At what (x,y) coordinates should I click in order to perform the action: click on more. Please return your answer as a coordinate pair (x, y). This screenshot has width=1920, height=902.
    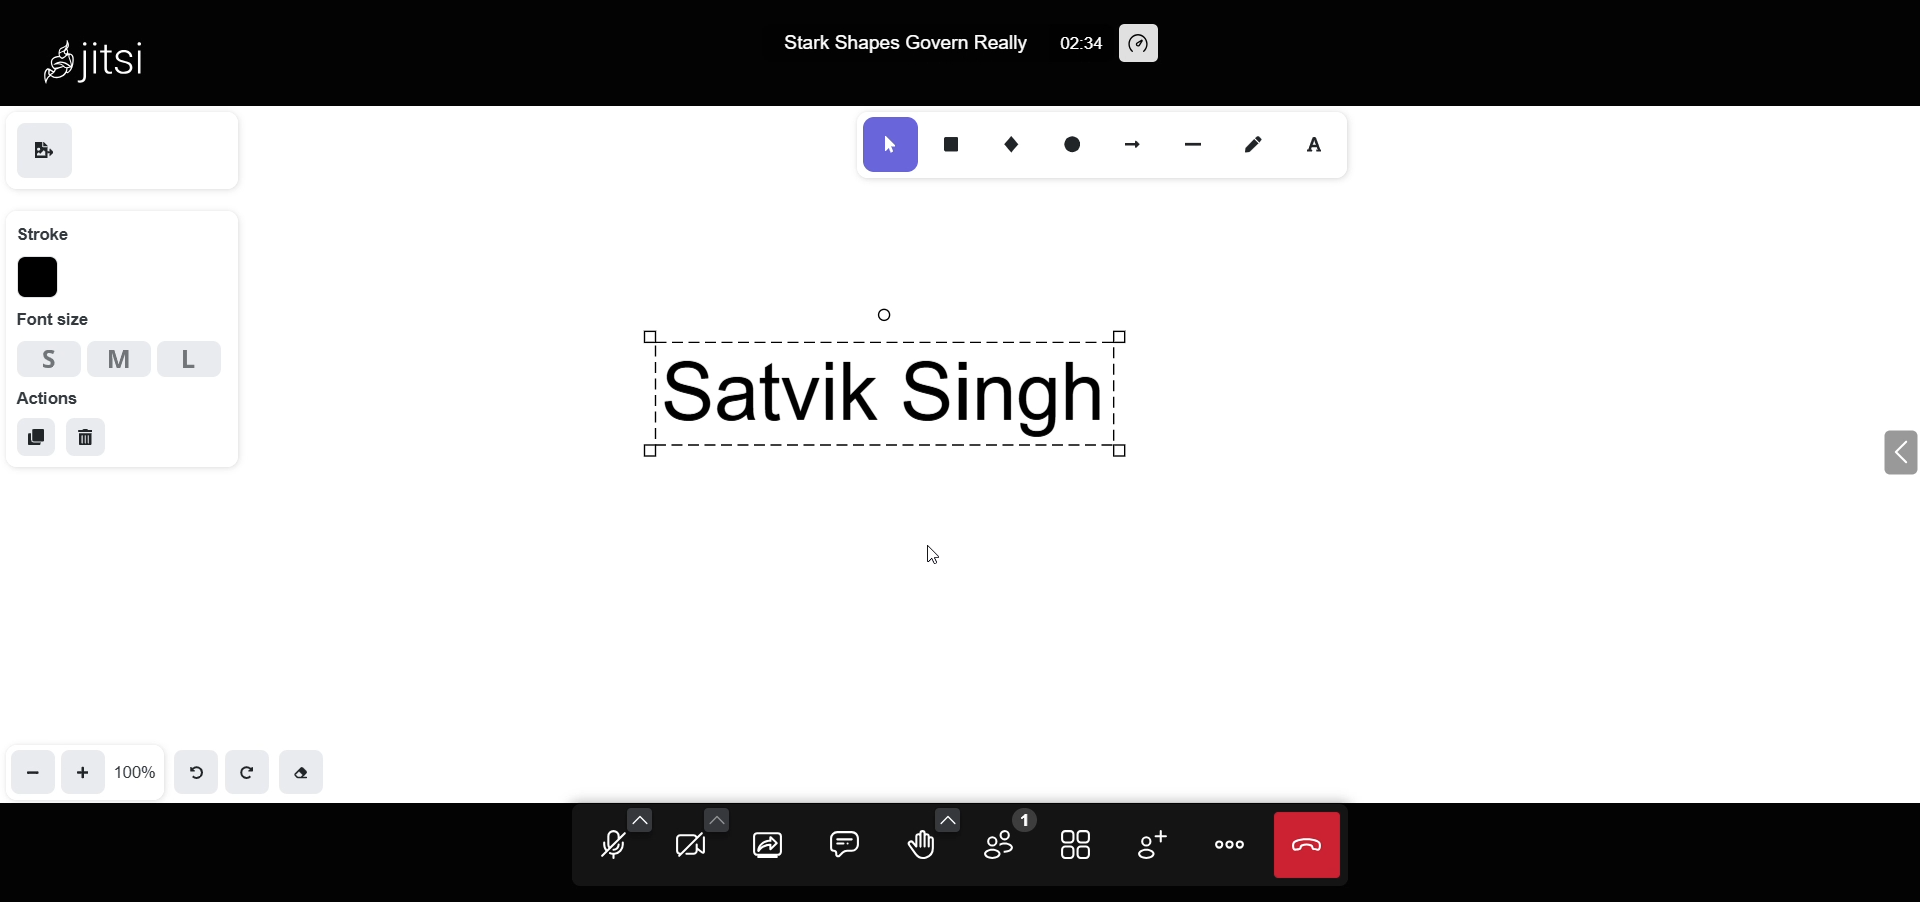
    Looking at the image, I should click on (1228, 845).